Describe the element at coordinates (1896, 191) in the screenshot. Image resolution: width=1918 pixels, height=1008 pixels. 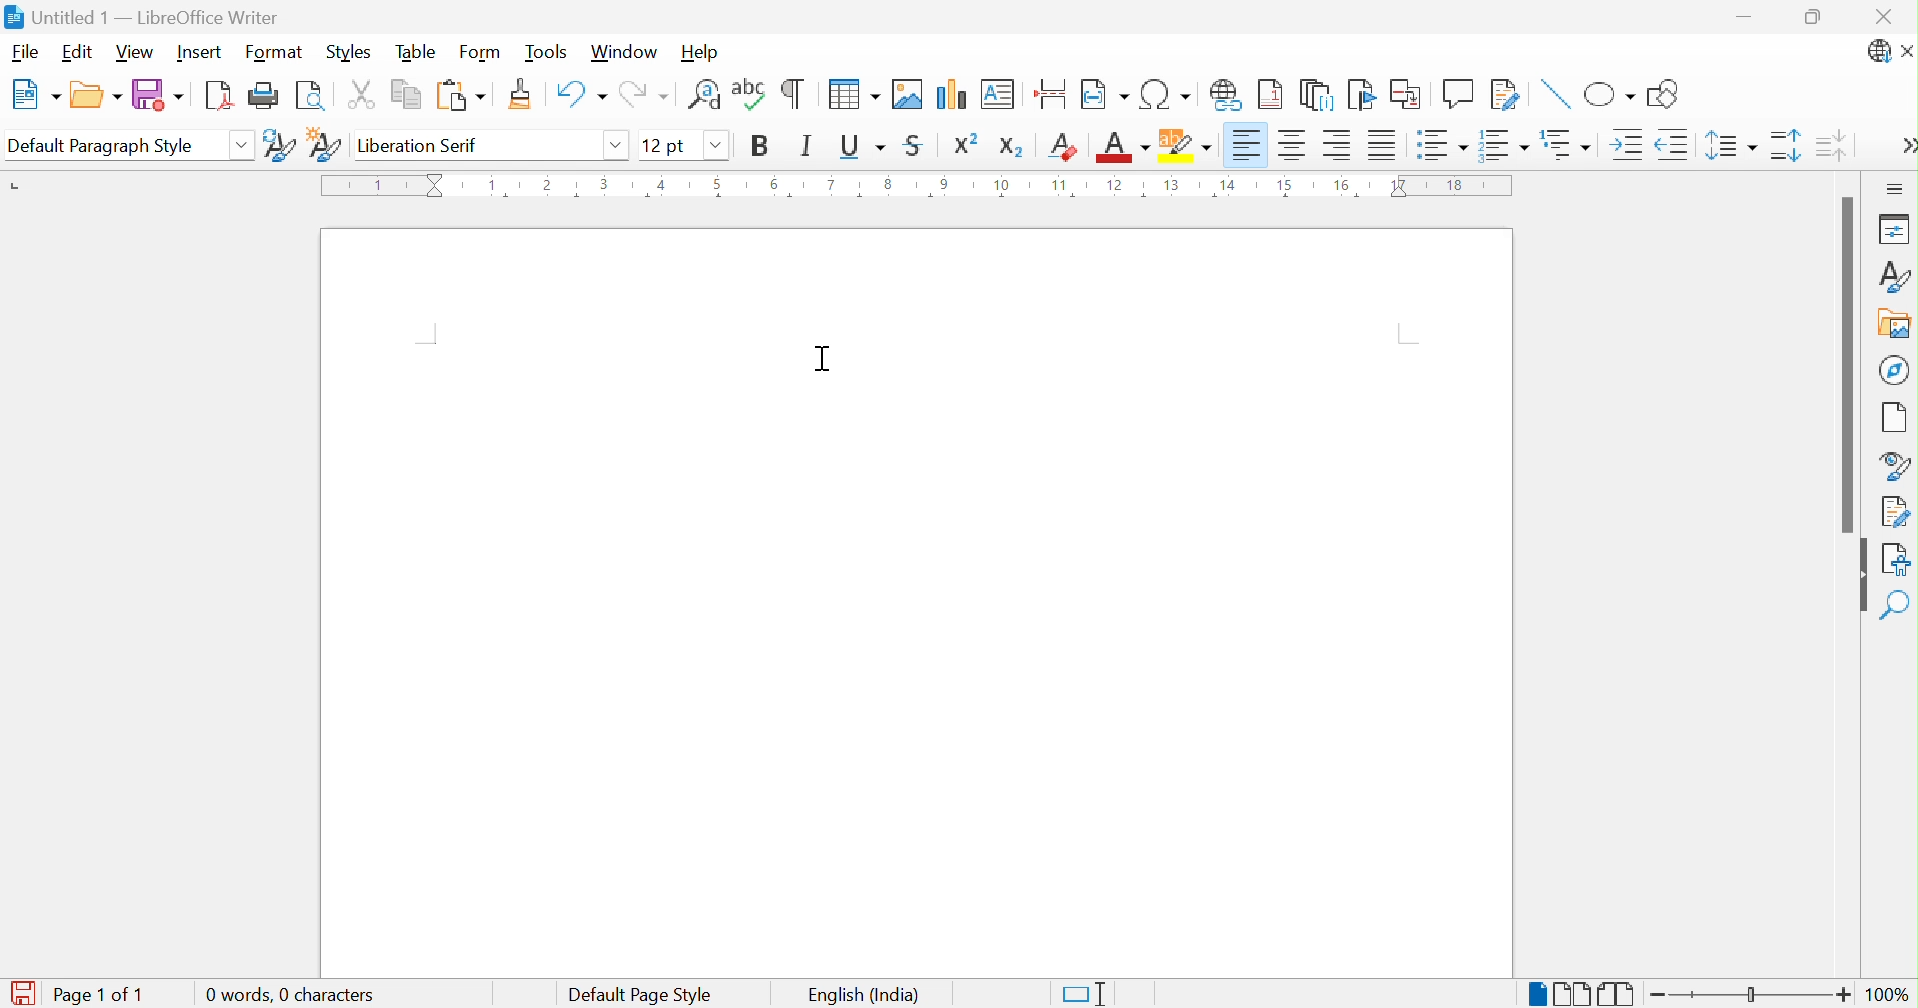
I see `Sidebar settings` at that location.